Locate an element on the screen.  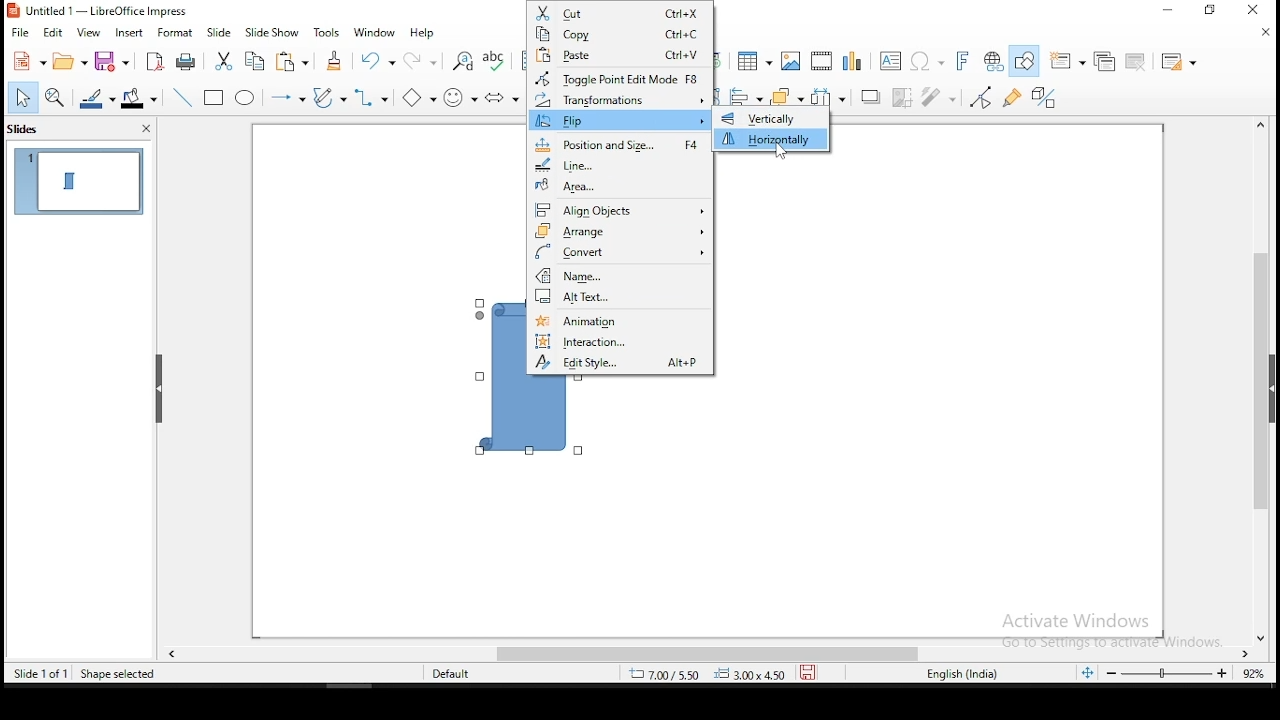
tools is located at coordinates (328, 34).